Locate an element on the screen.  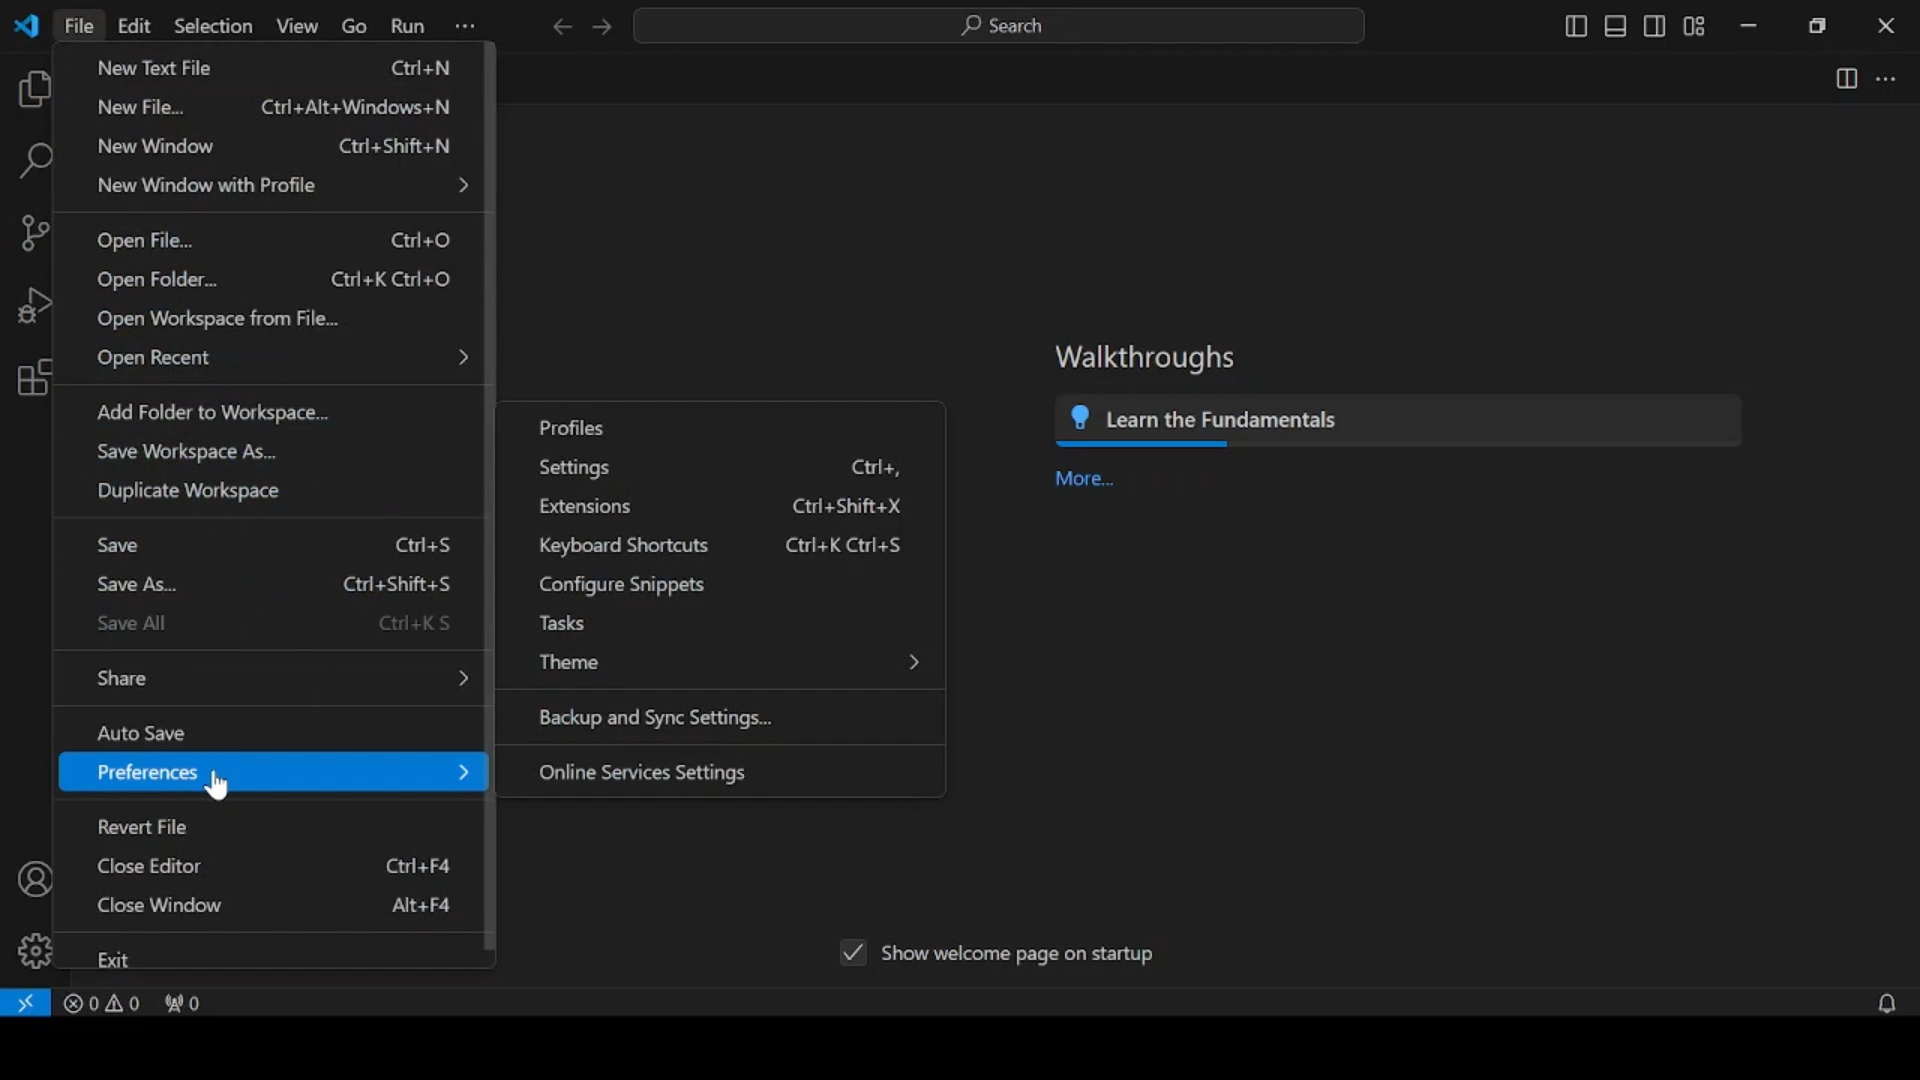
ctrl+S is located at coordinates (425, 543).